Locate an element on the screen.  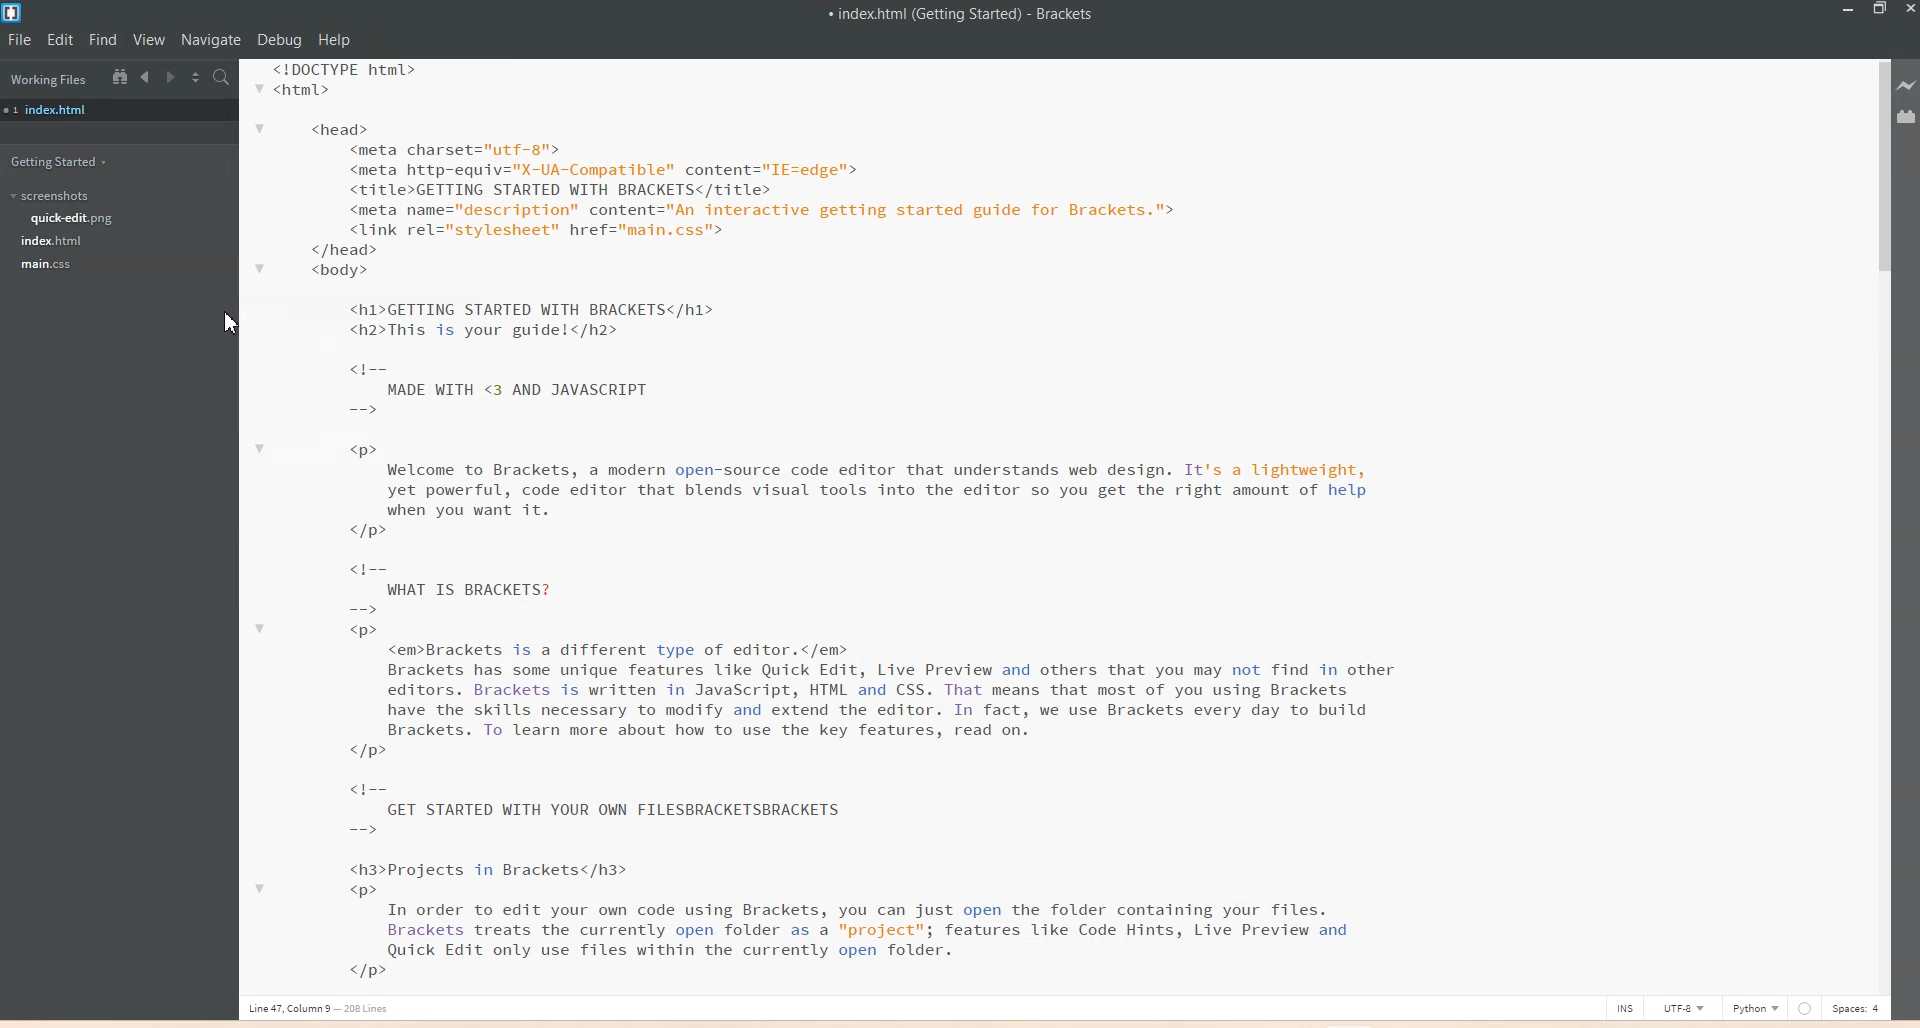
Text is located at coordinates (842, 527).